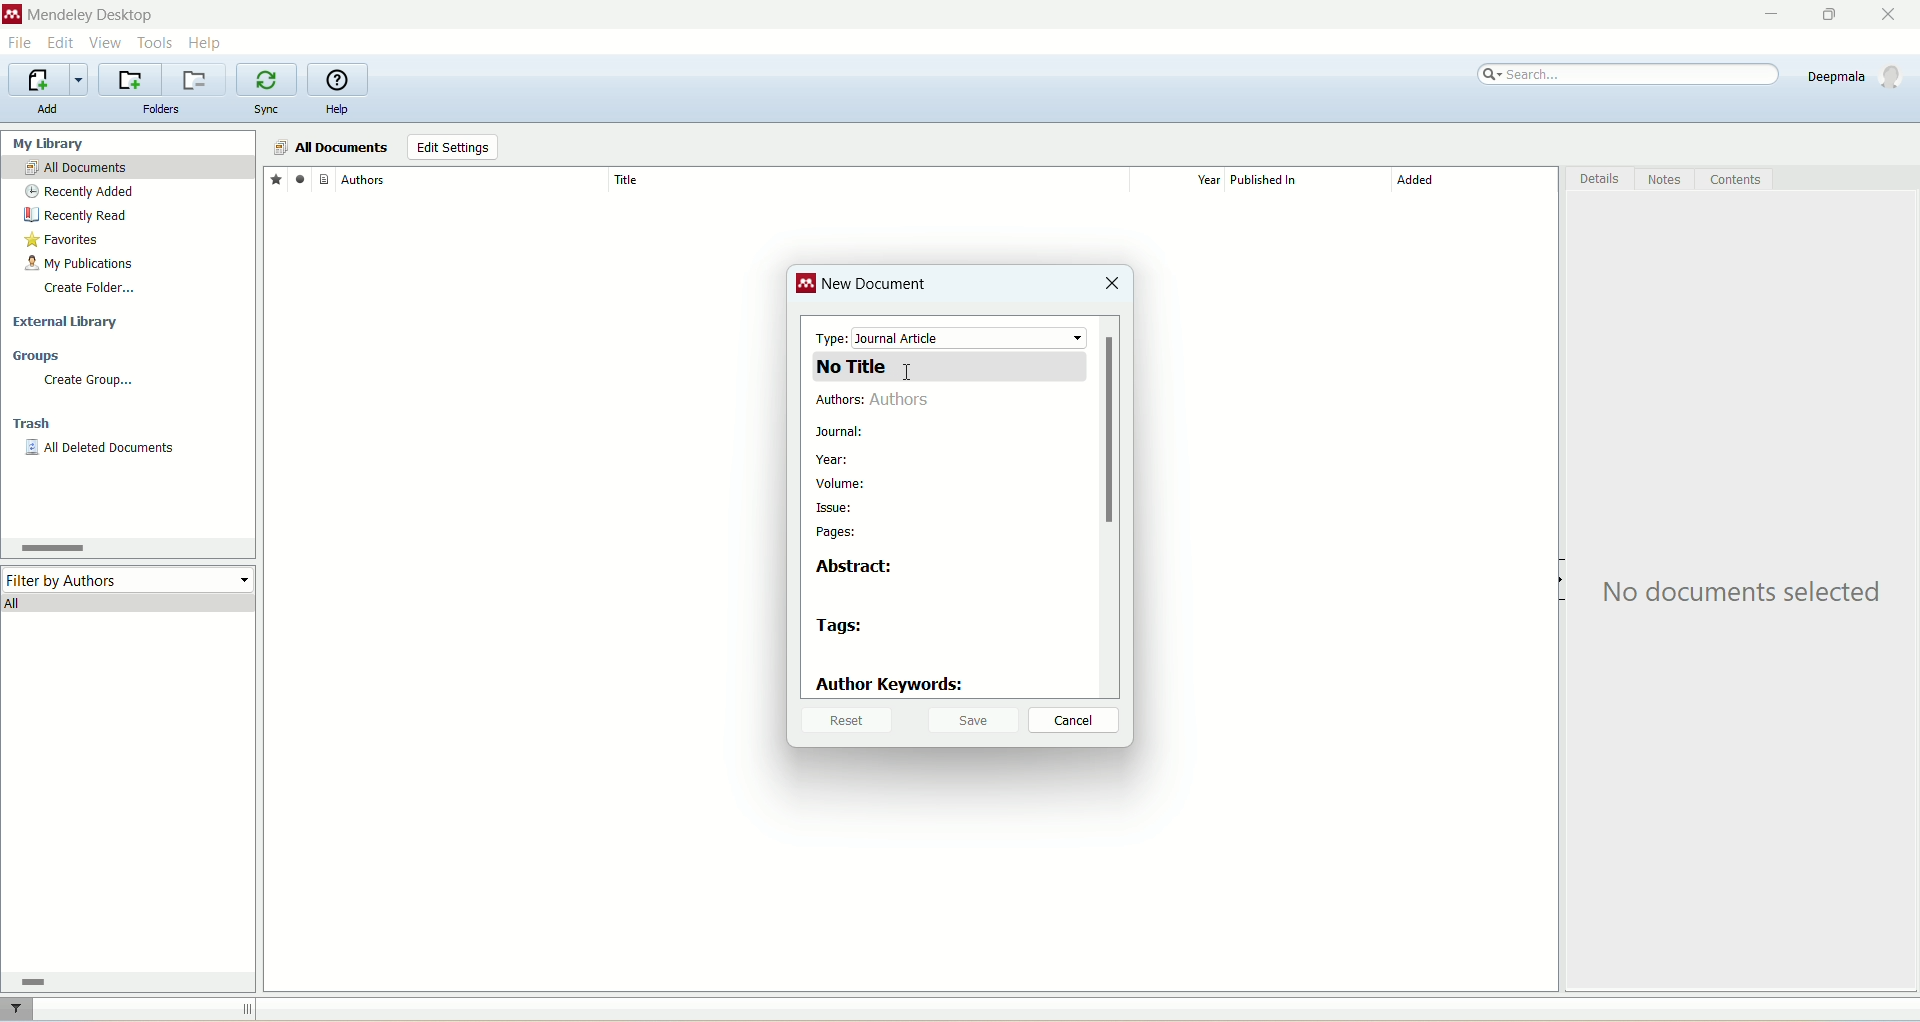 This screenshot has height=1022, width=1920. Describe the element at coordinates (162, 110) in the screenshot. I see `folders` at that location.